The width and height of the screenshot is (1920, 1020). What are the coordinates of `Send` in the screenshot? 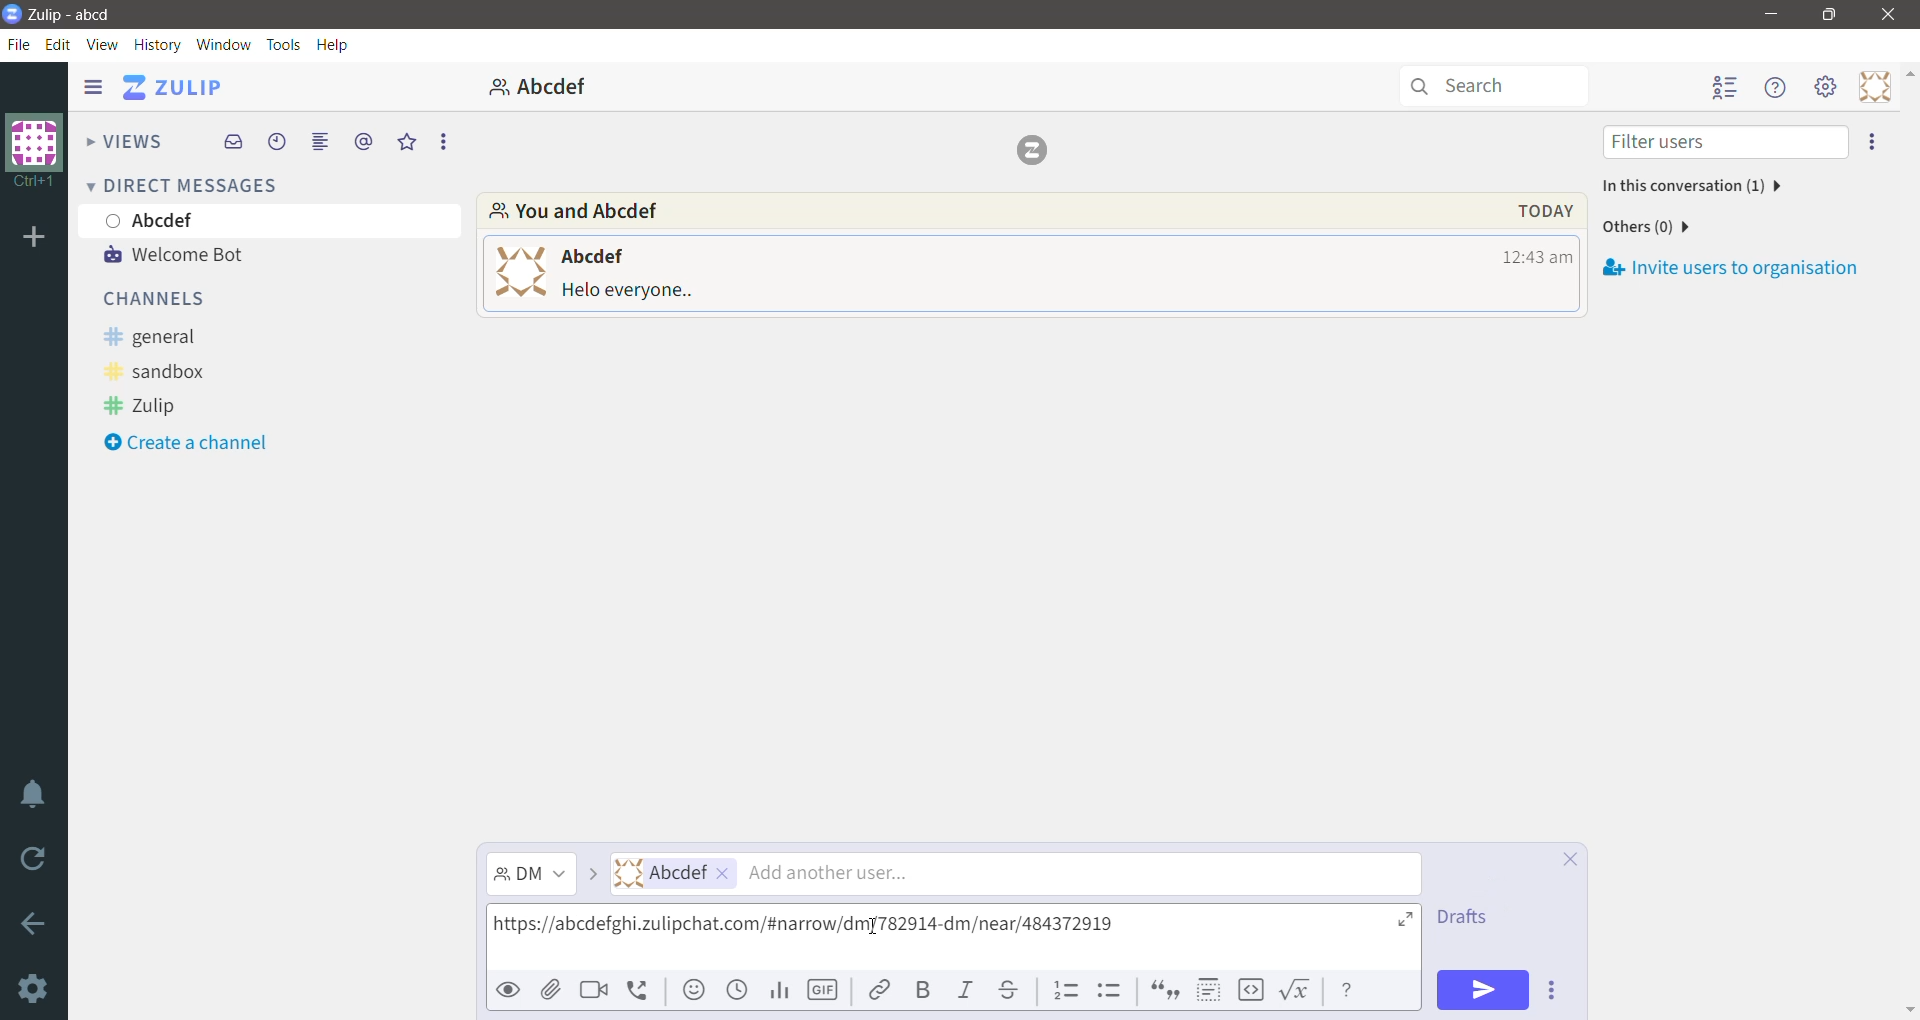 It's located at (1483, 990).